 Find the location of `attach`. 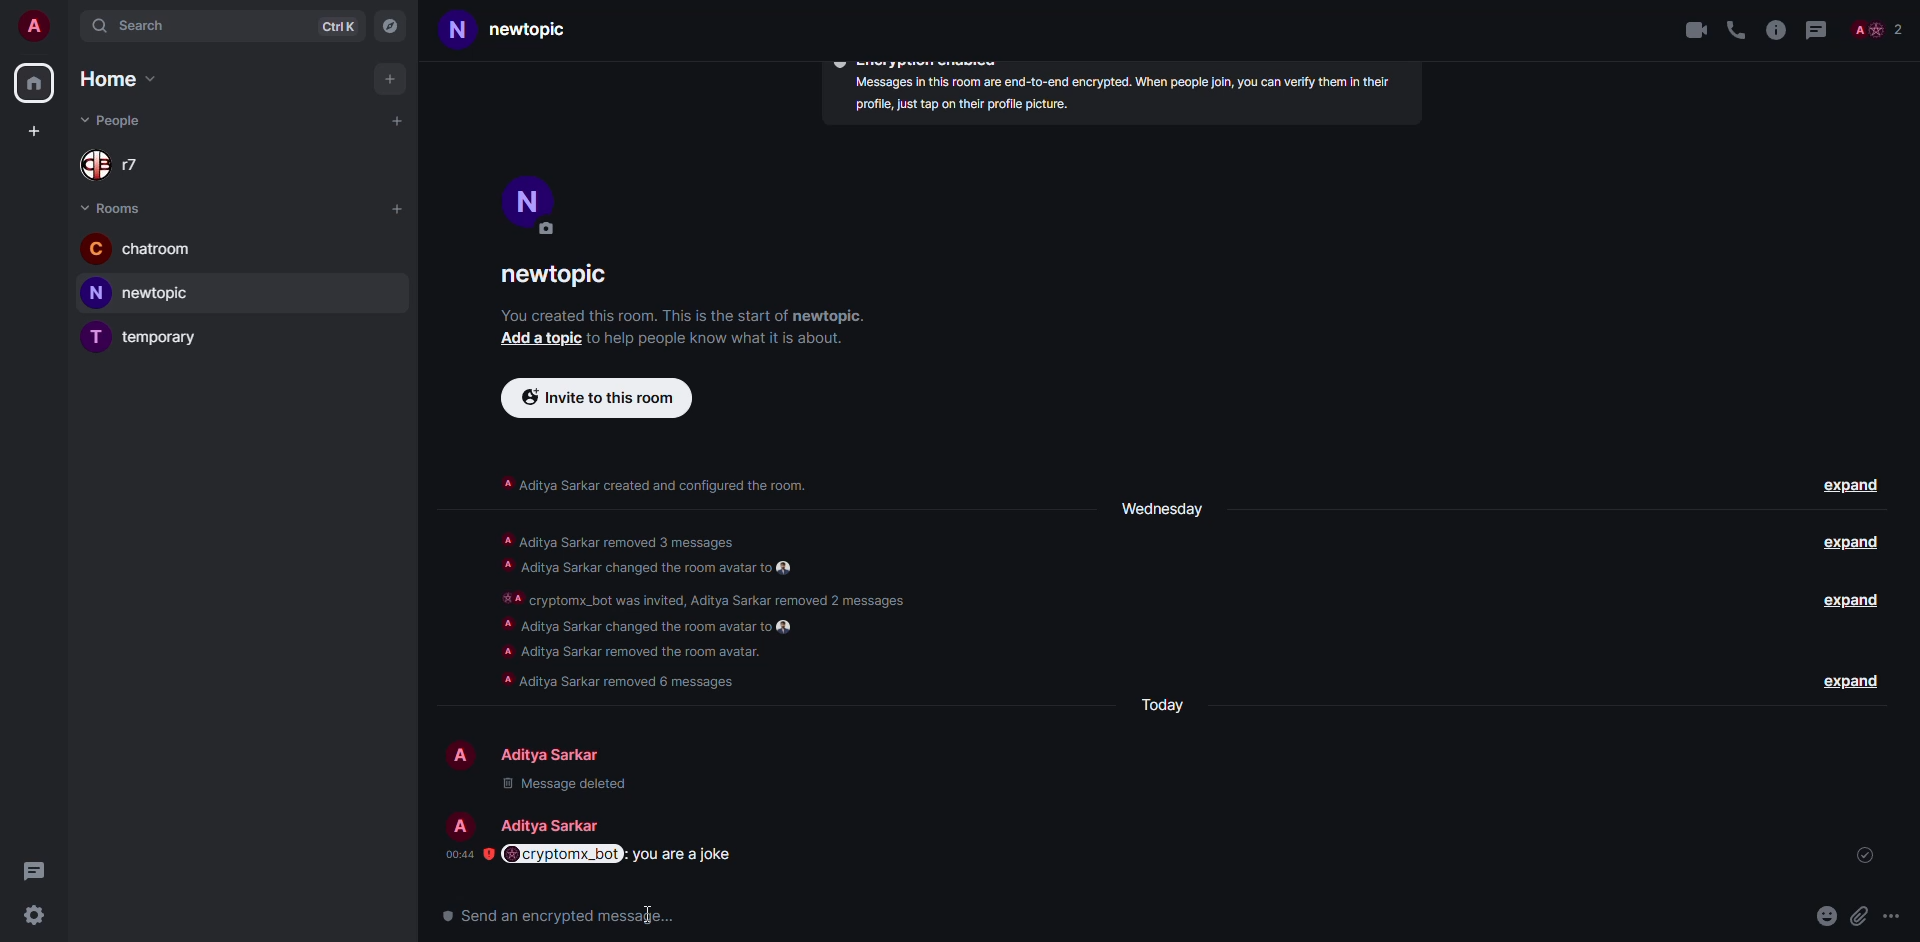

attach is located at coordinates (1824, 916).